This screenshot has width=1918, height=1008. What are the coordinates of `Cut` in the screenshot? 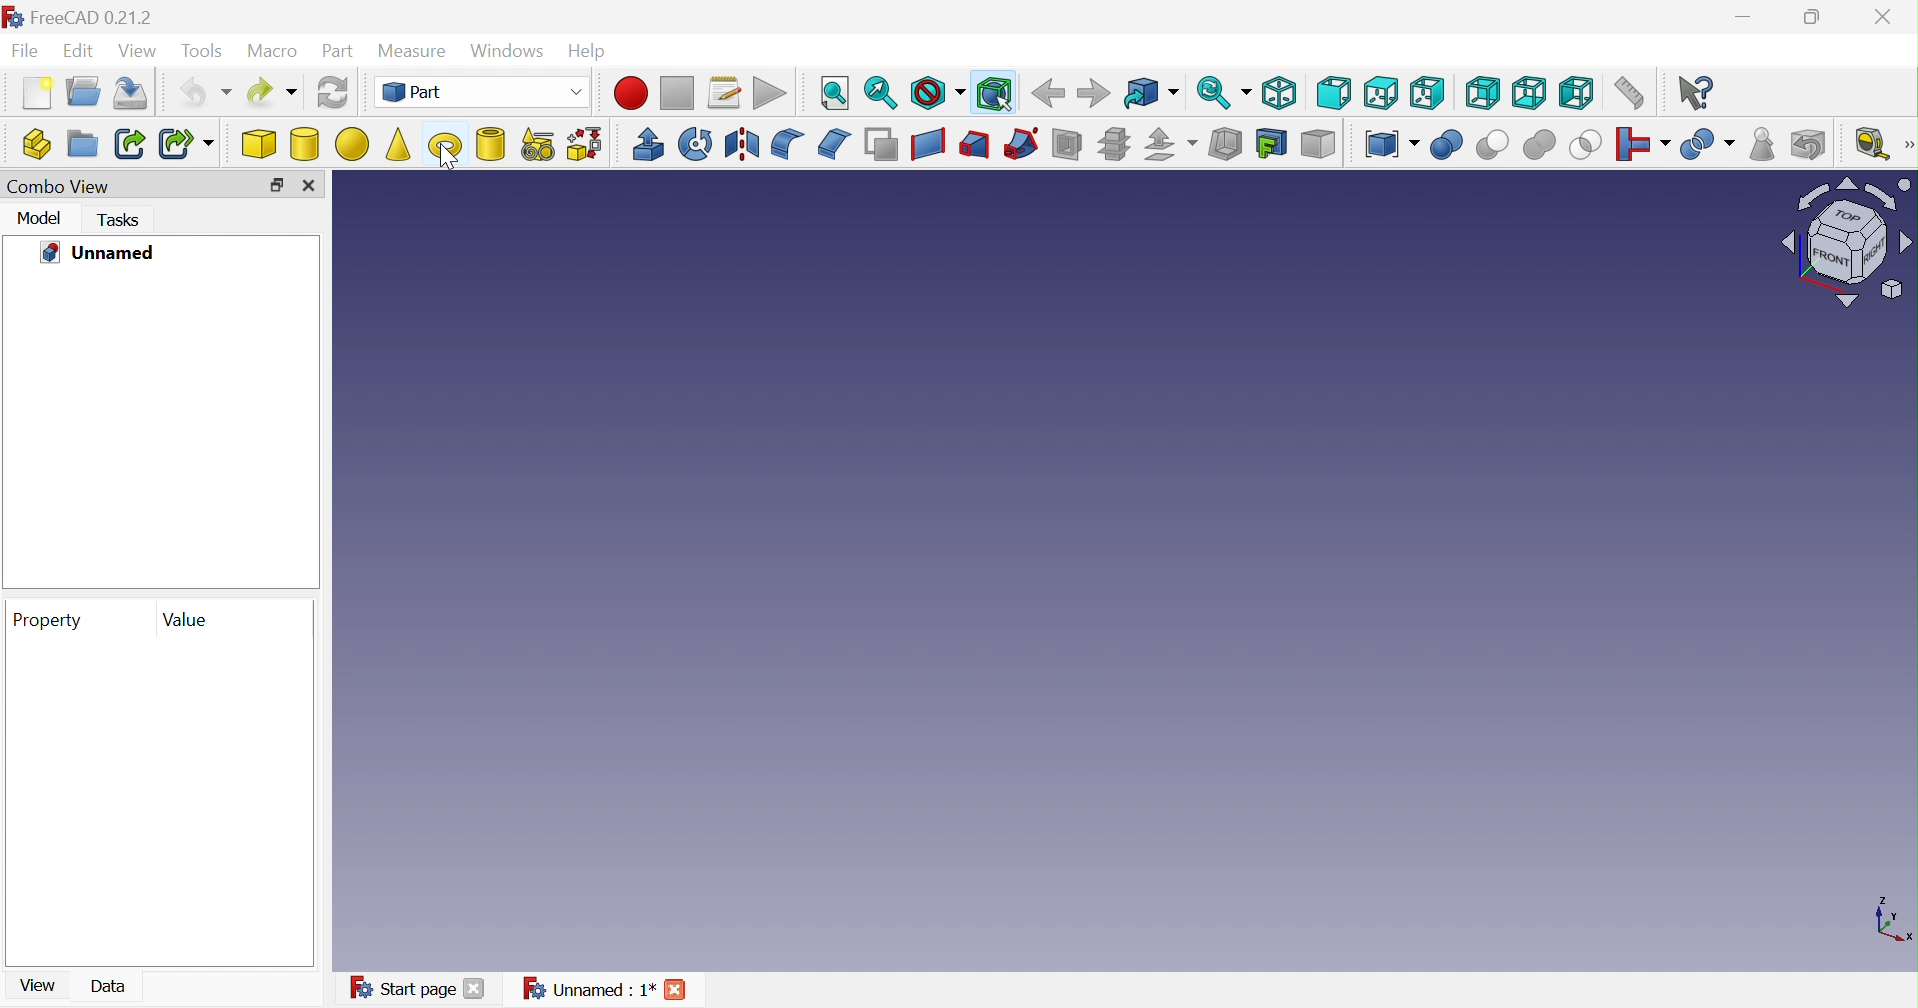 It's located at (1493, 145).